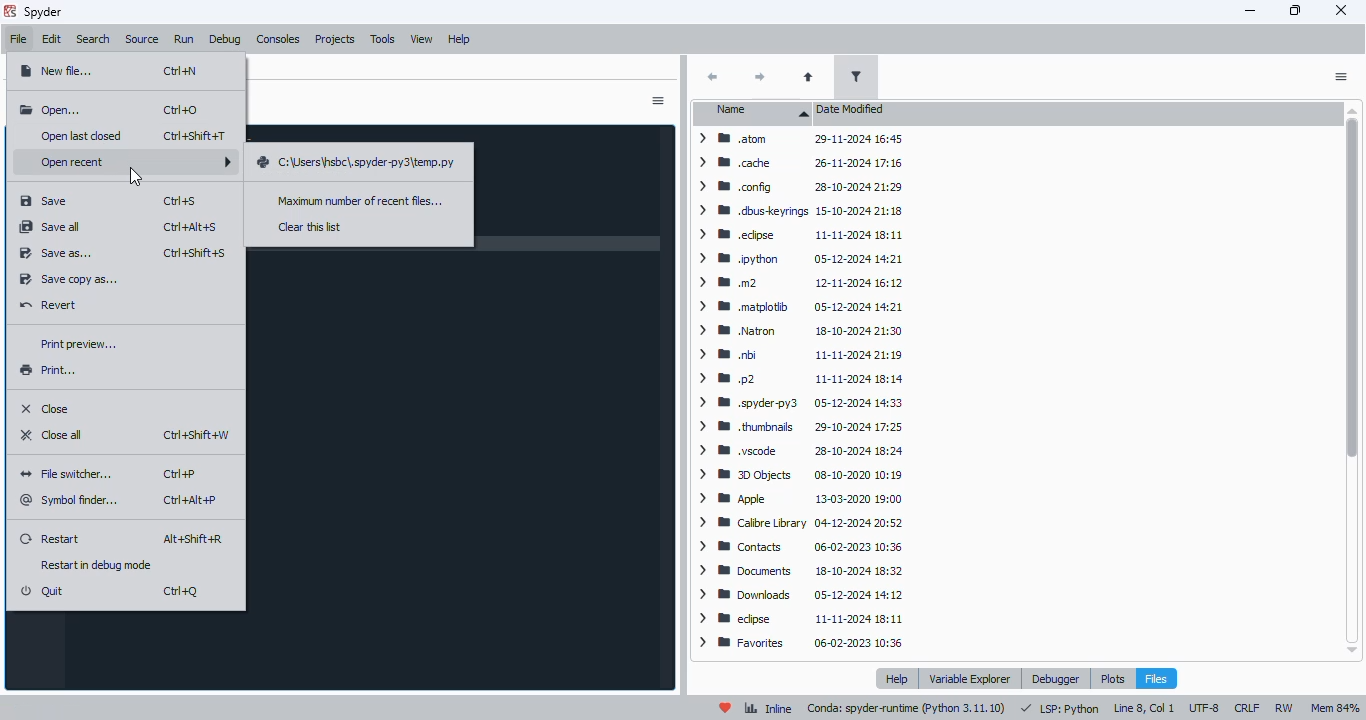 This screenshot has height=720, width=1366. Describe the element at coordinates (55, 254) in the screenshot. I see `save as` at that location.